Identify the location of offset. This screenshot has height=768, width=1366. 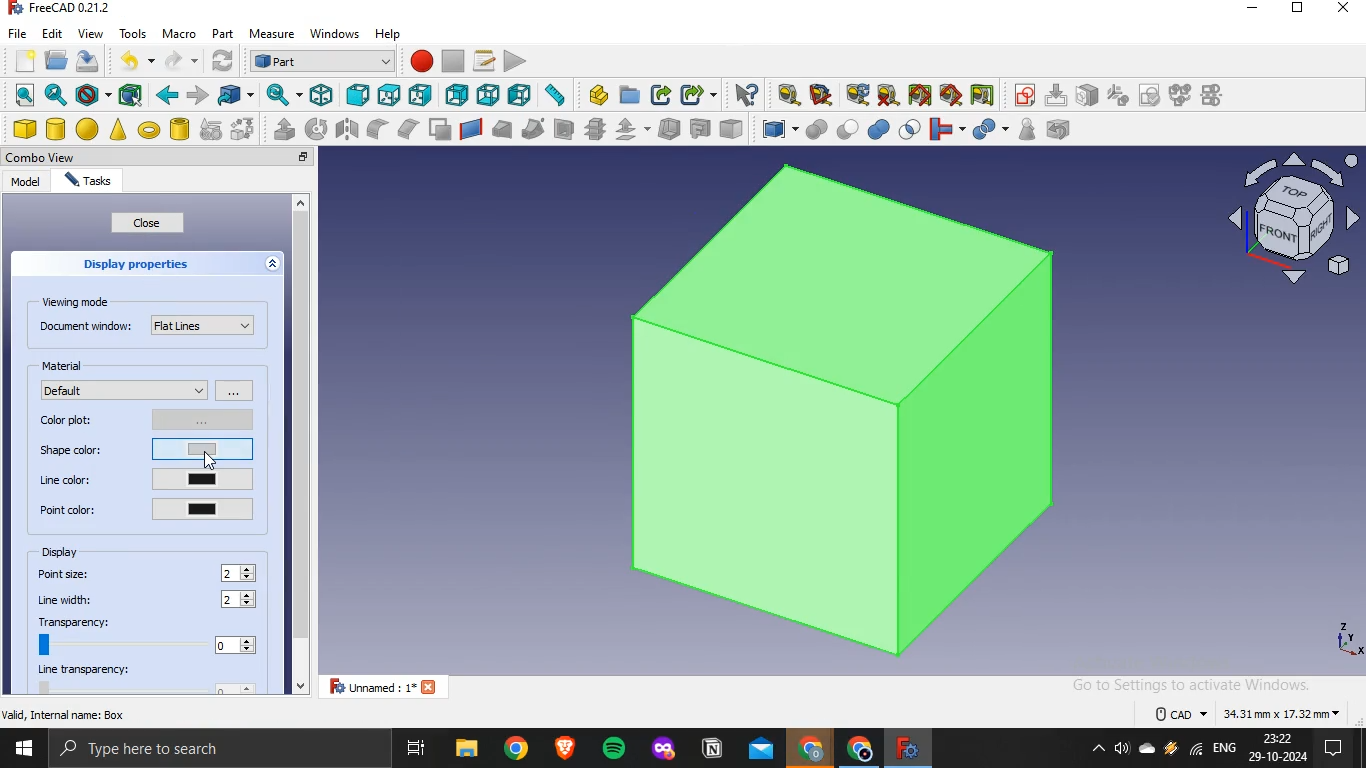
(631, 129).